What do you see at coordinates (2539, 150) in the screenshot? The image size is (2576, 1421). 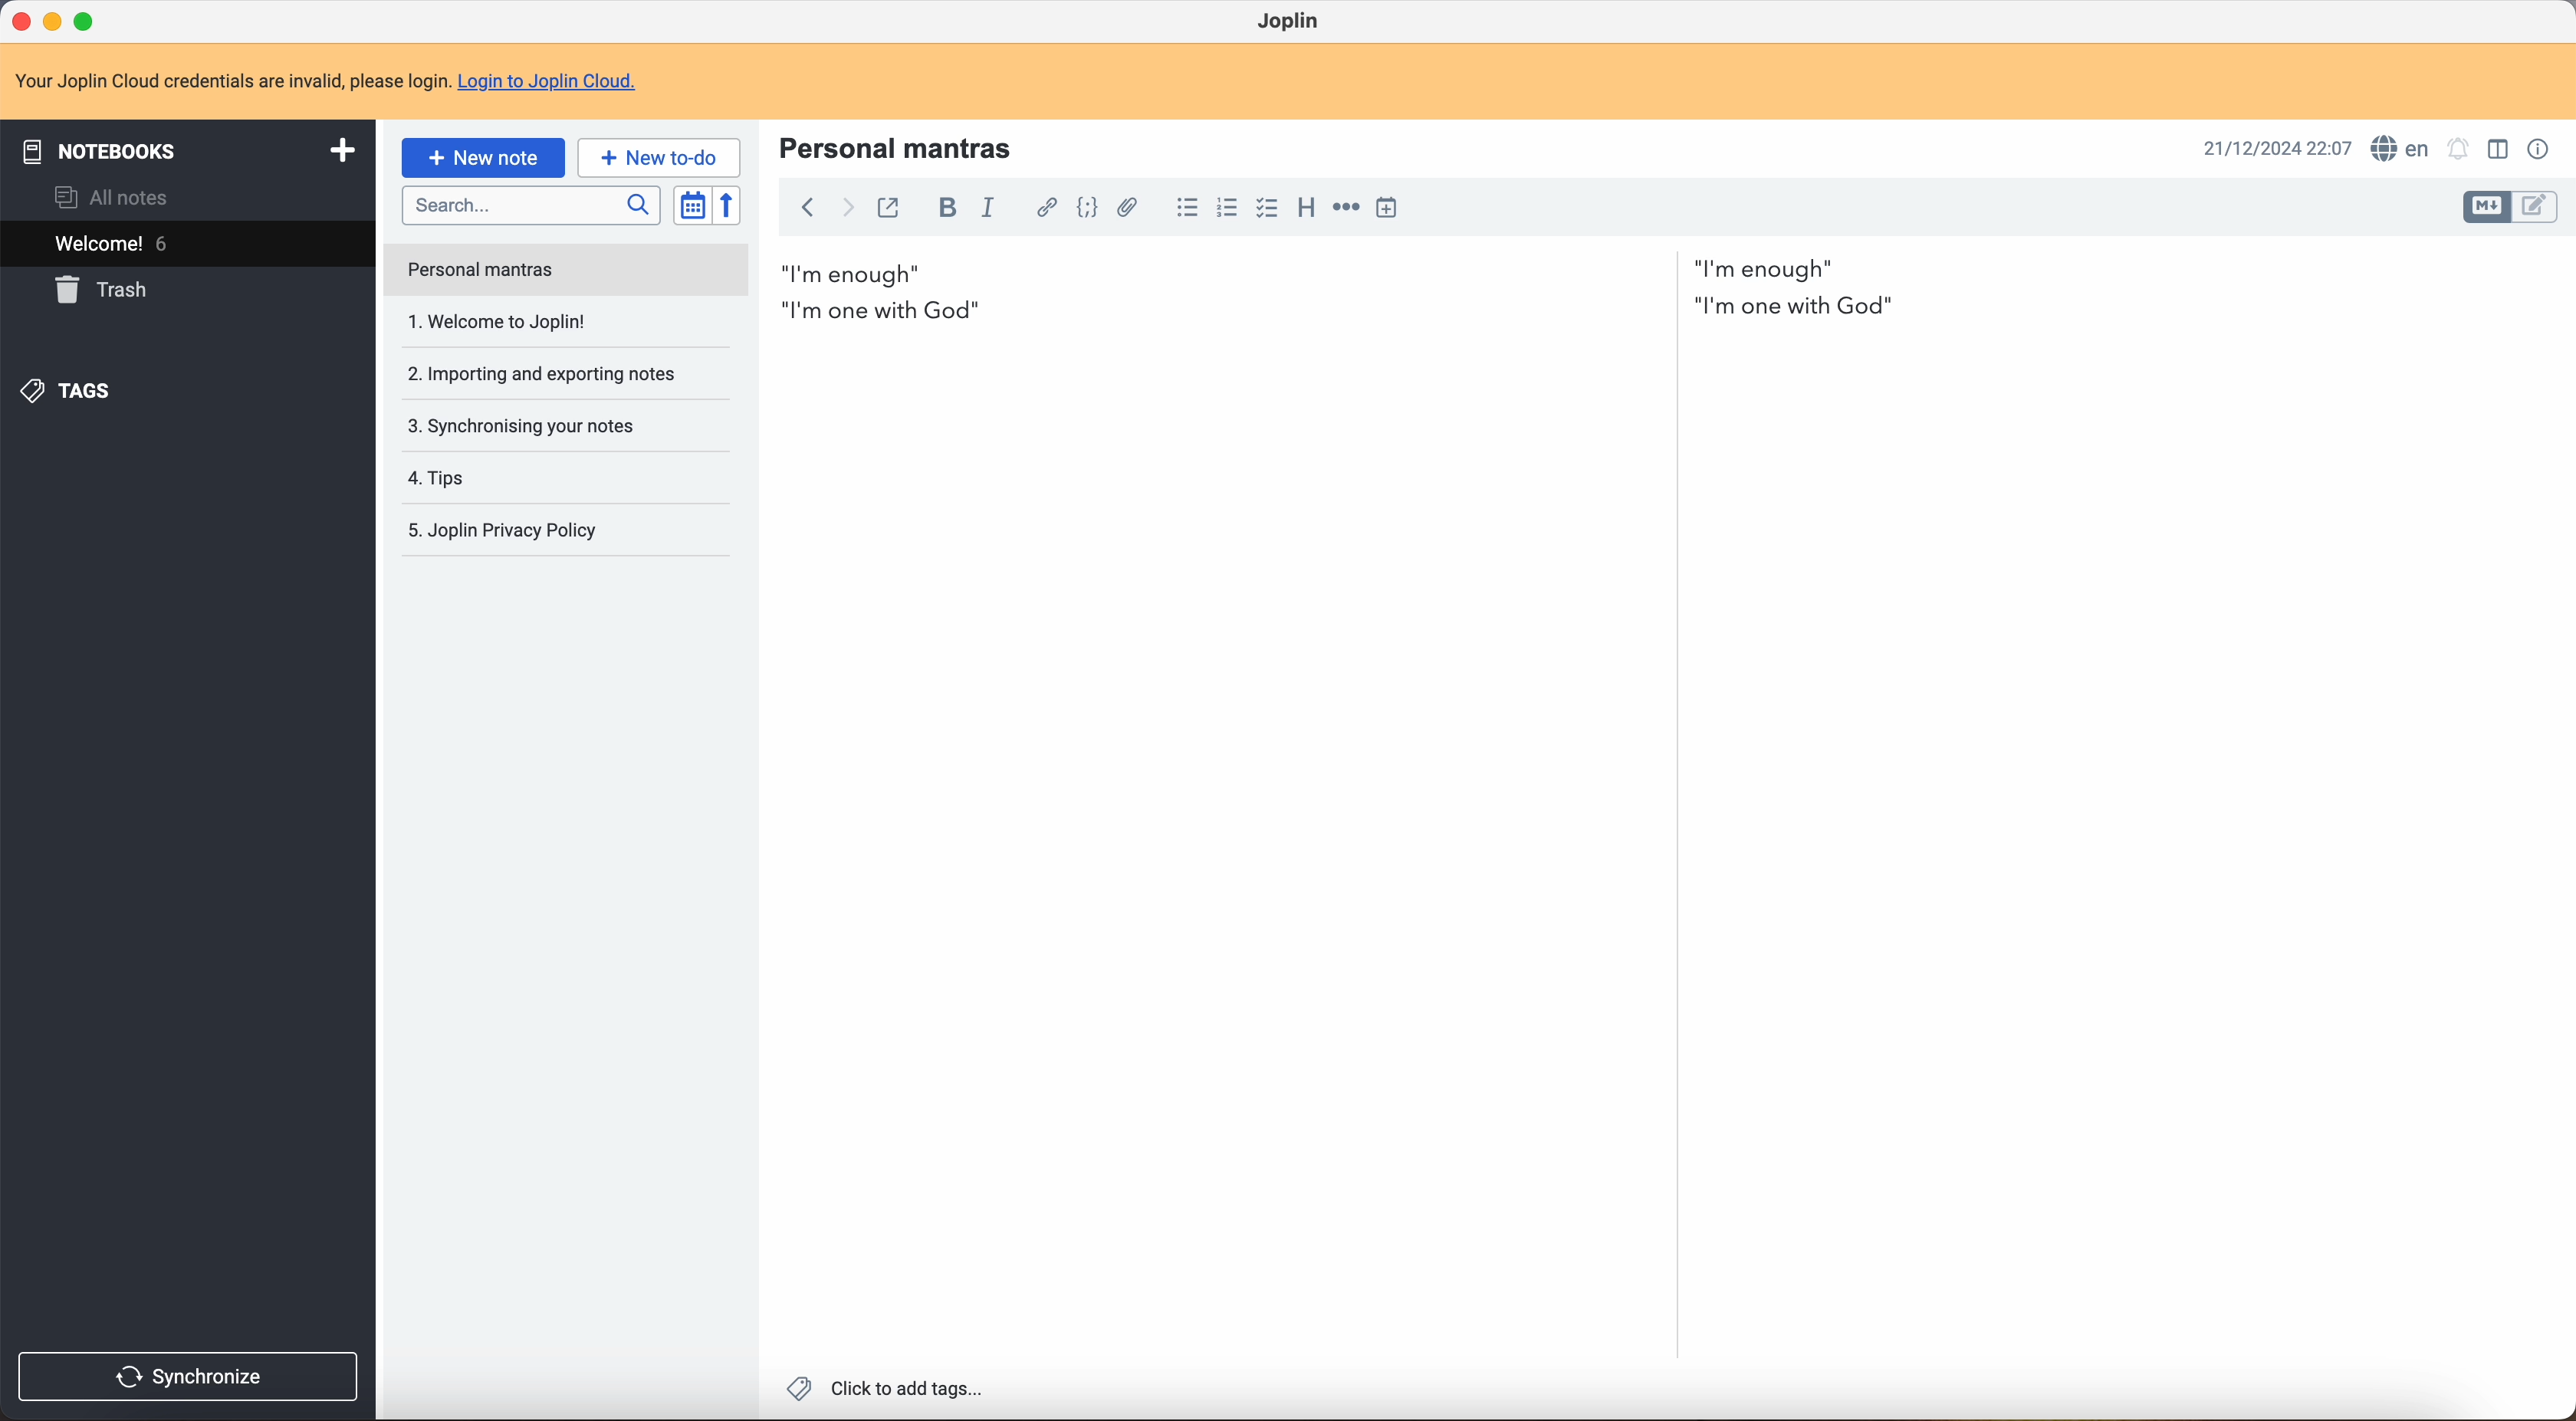 I see `note properties` at bounding box center [2539, 150].